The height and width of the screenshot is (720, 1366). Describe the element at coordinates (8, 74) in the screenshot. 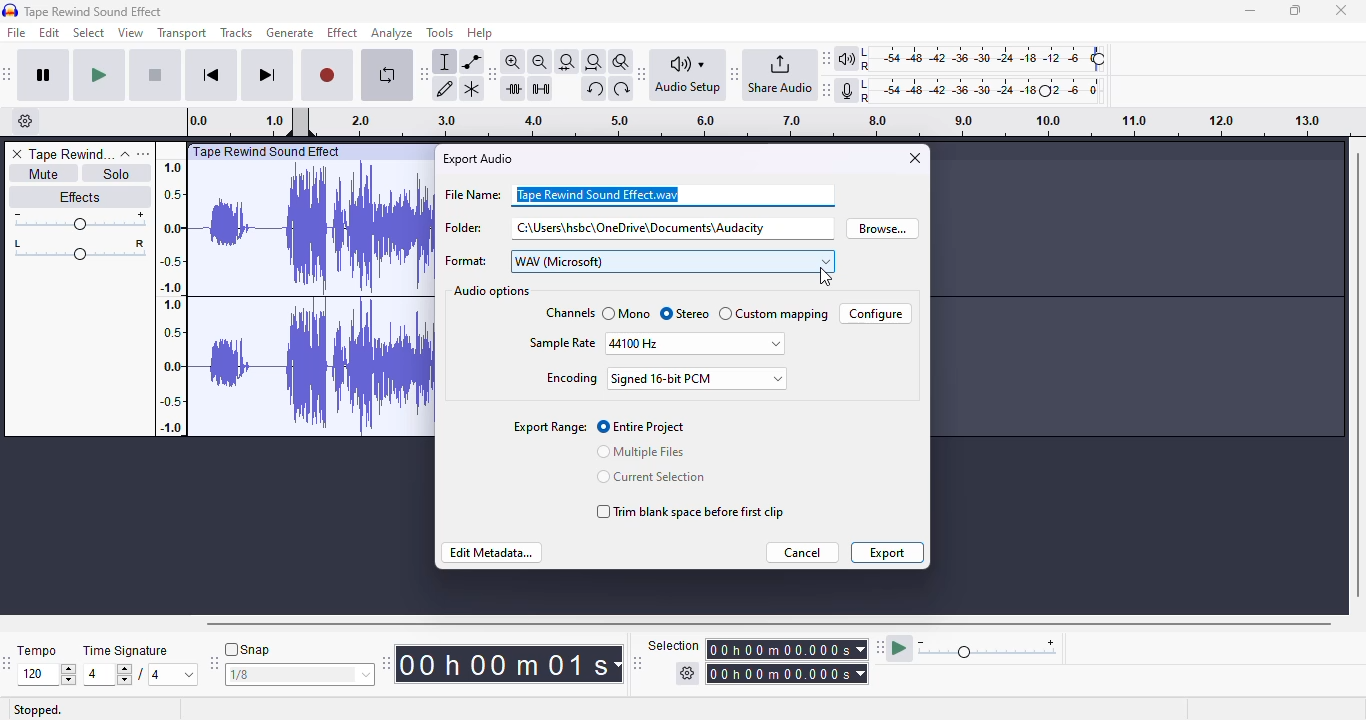

I see `audacity transport toolbar` at that location.